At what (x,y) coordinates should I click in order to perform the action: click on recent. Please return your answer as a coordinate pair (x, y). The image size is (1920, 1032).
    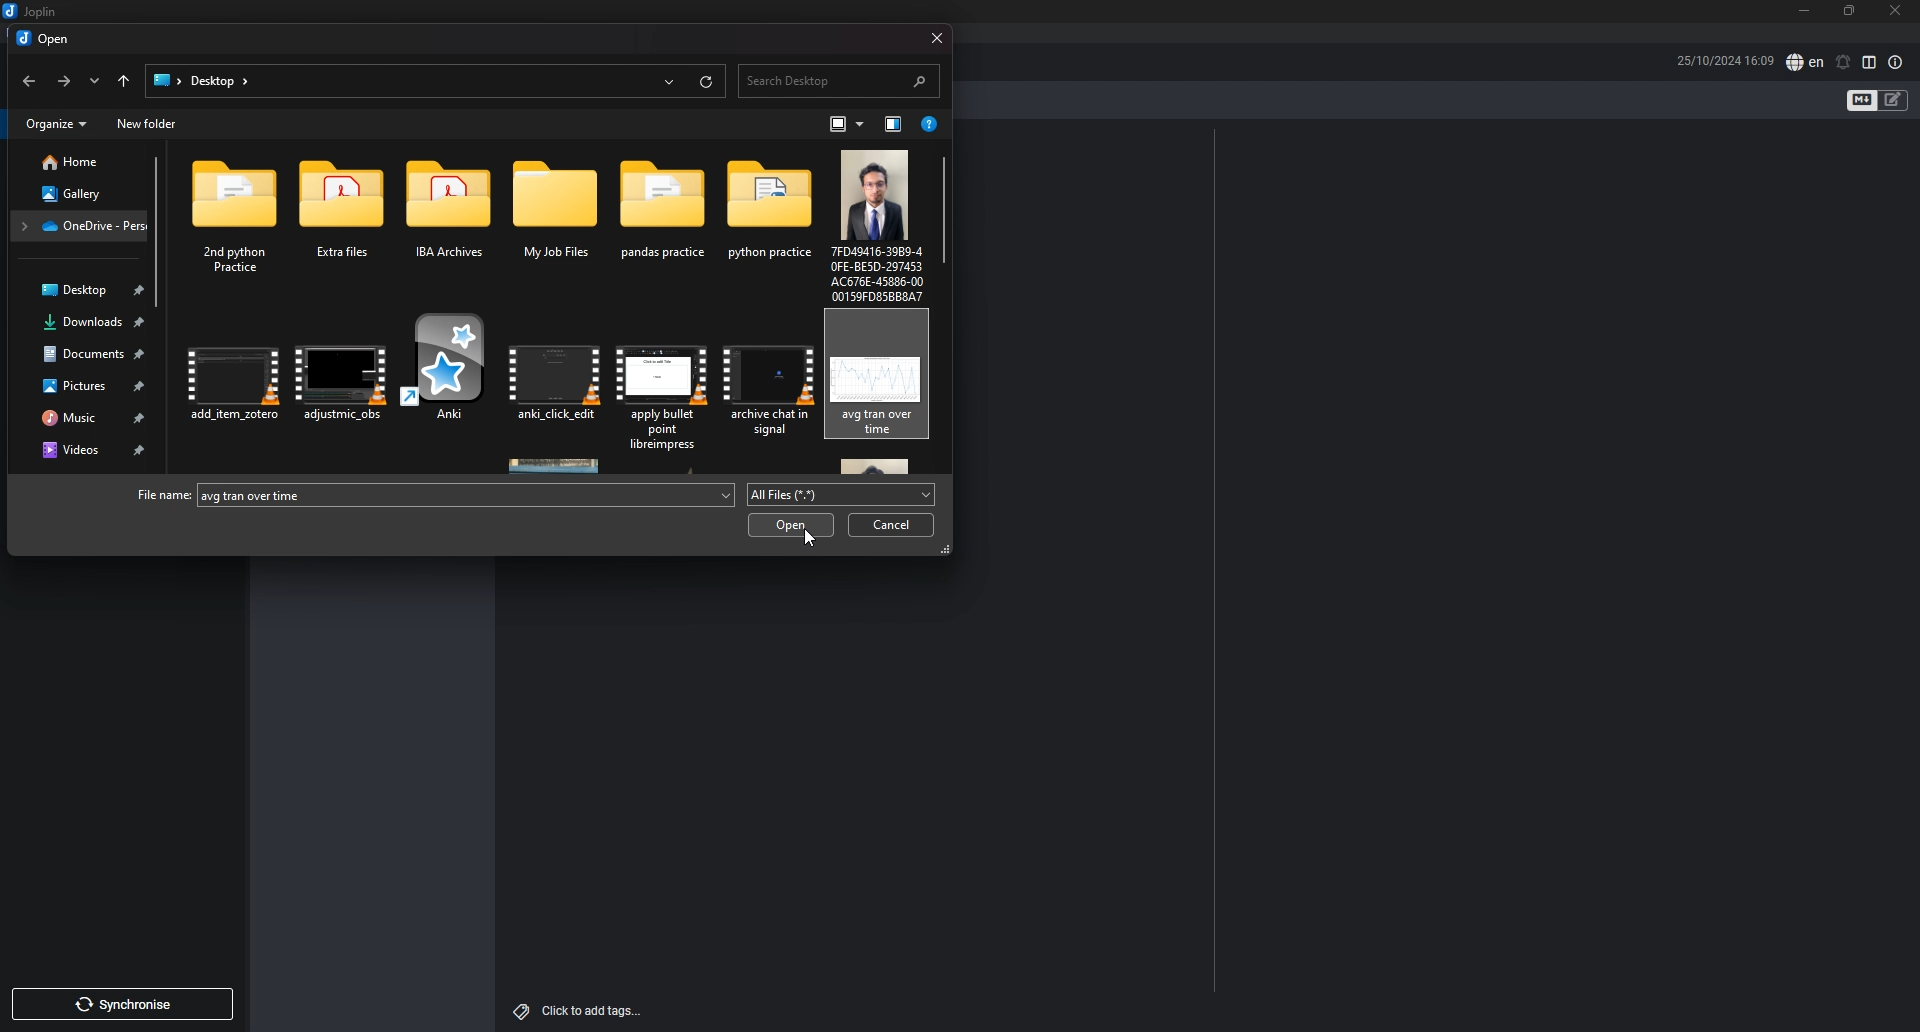
    Looking at the image, I should click on (90, 82).